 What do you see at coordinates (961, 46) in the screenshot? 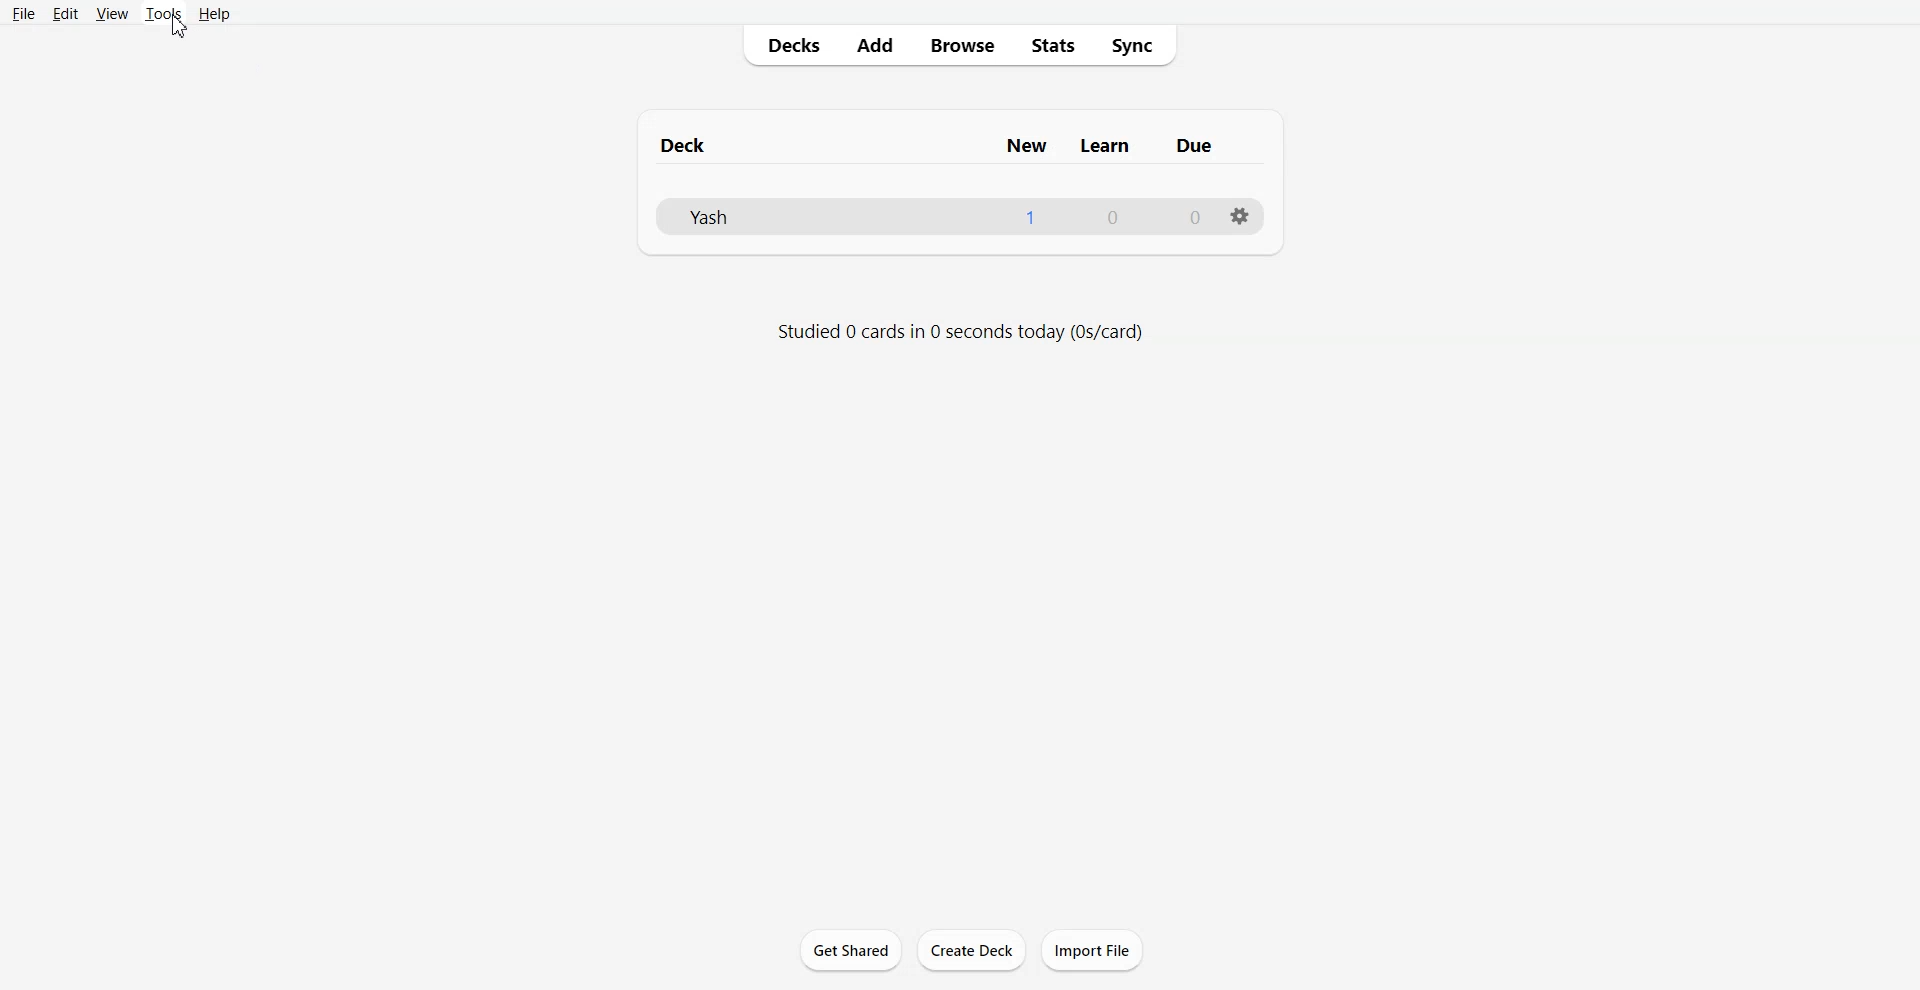
I see `Browser` at bounding box center [961, 46].